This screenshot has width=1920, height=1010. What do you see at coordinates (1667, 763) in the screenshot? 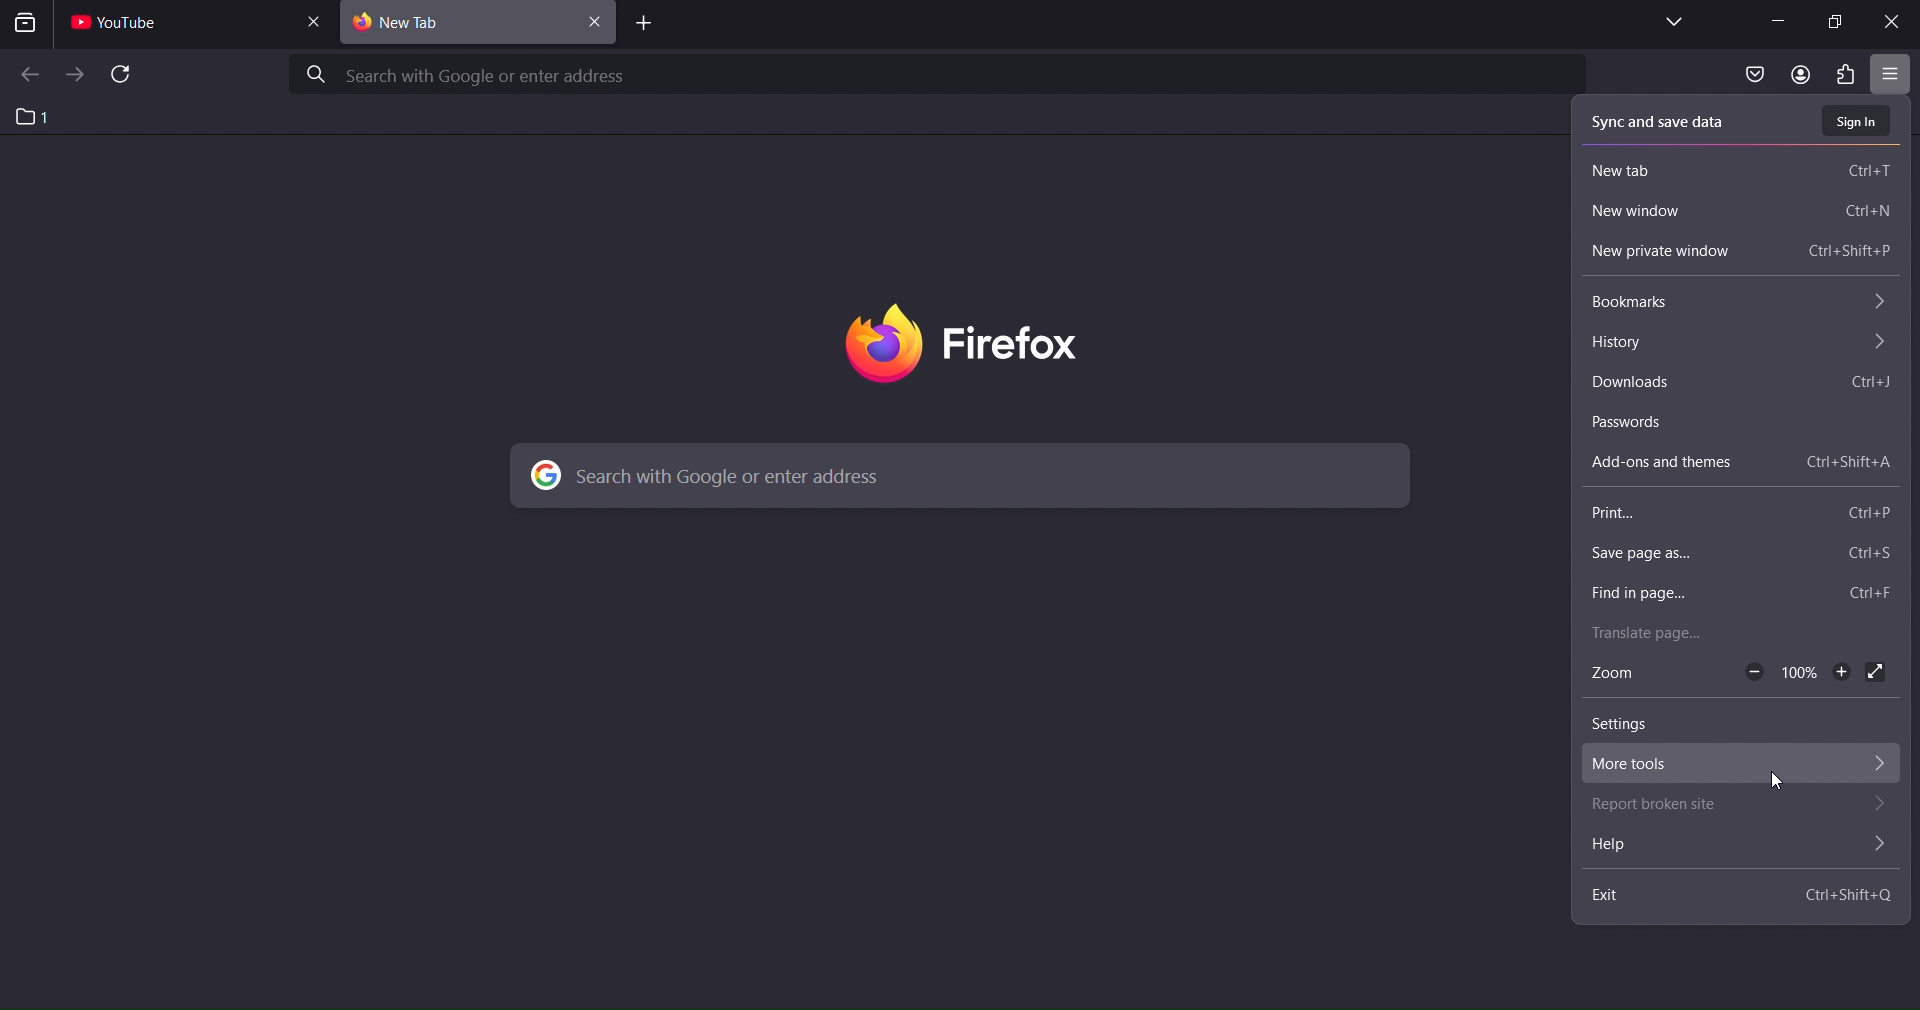
I see `more tools` at bounding box center [1667, 763].